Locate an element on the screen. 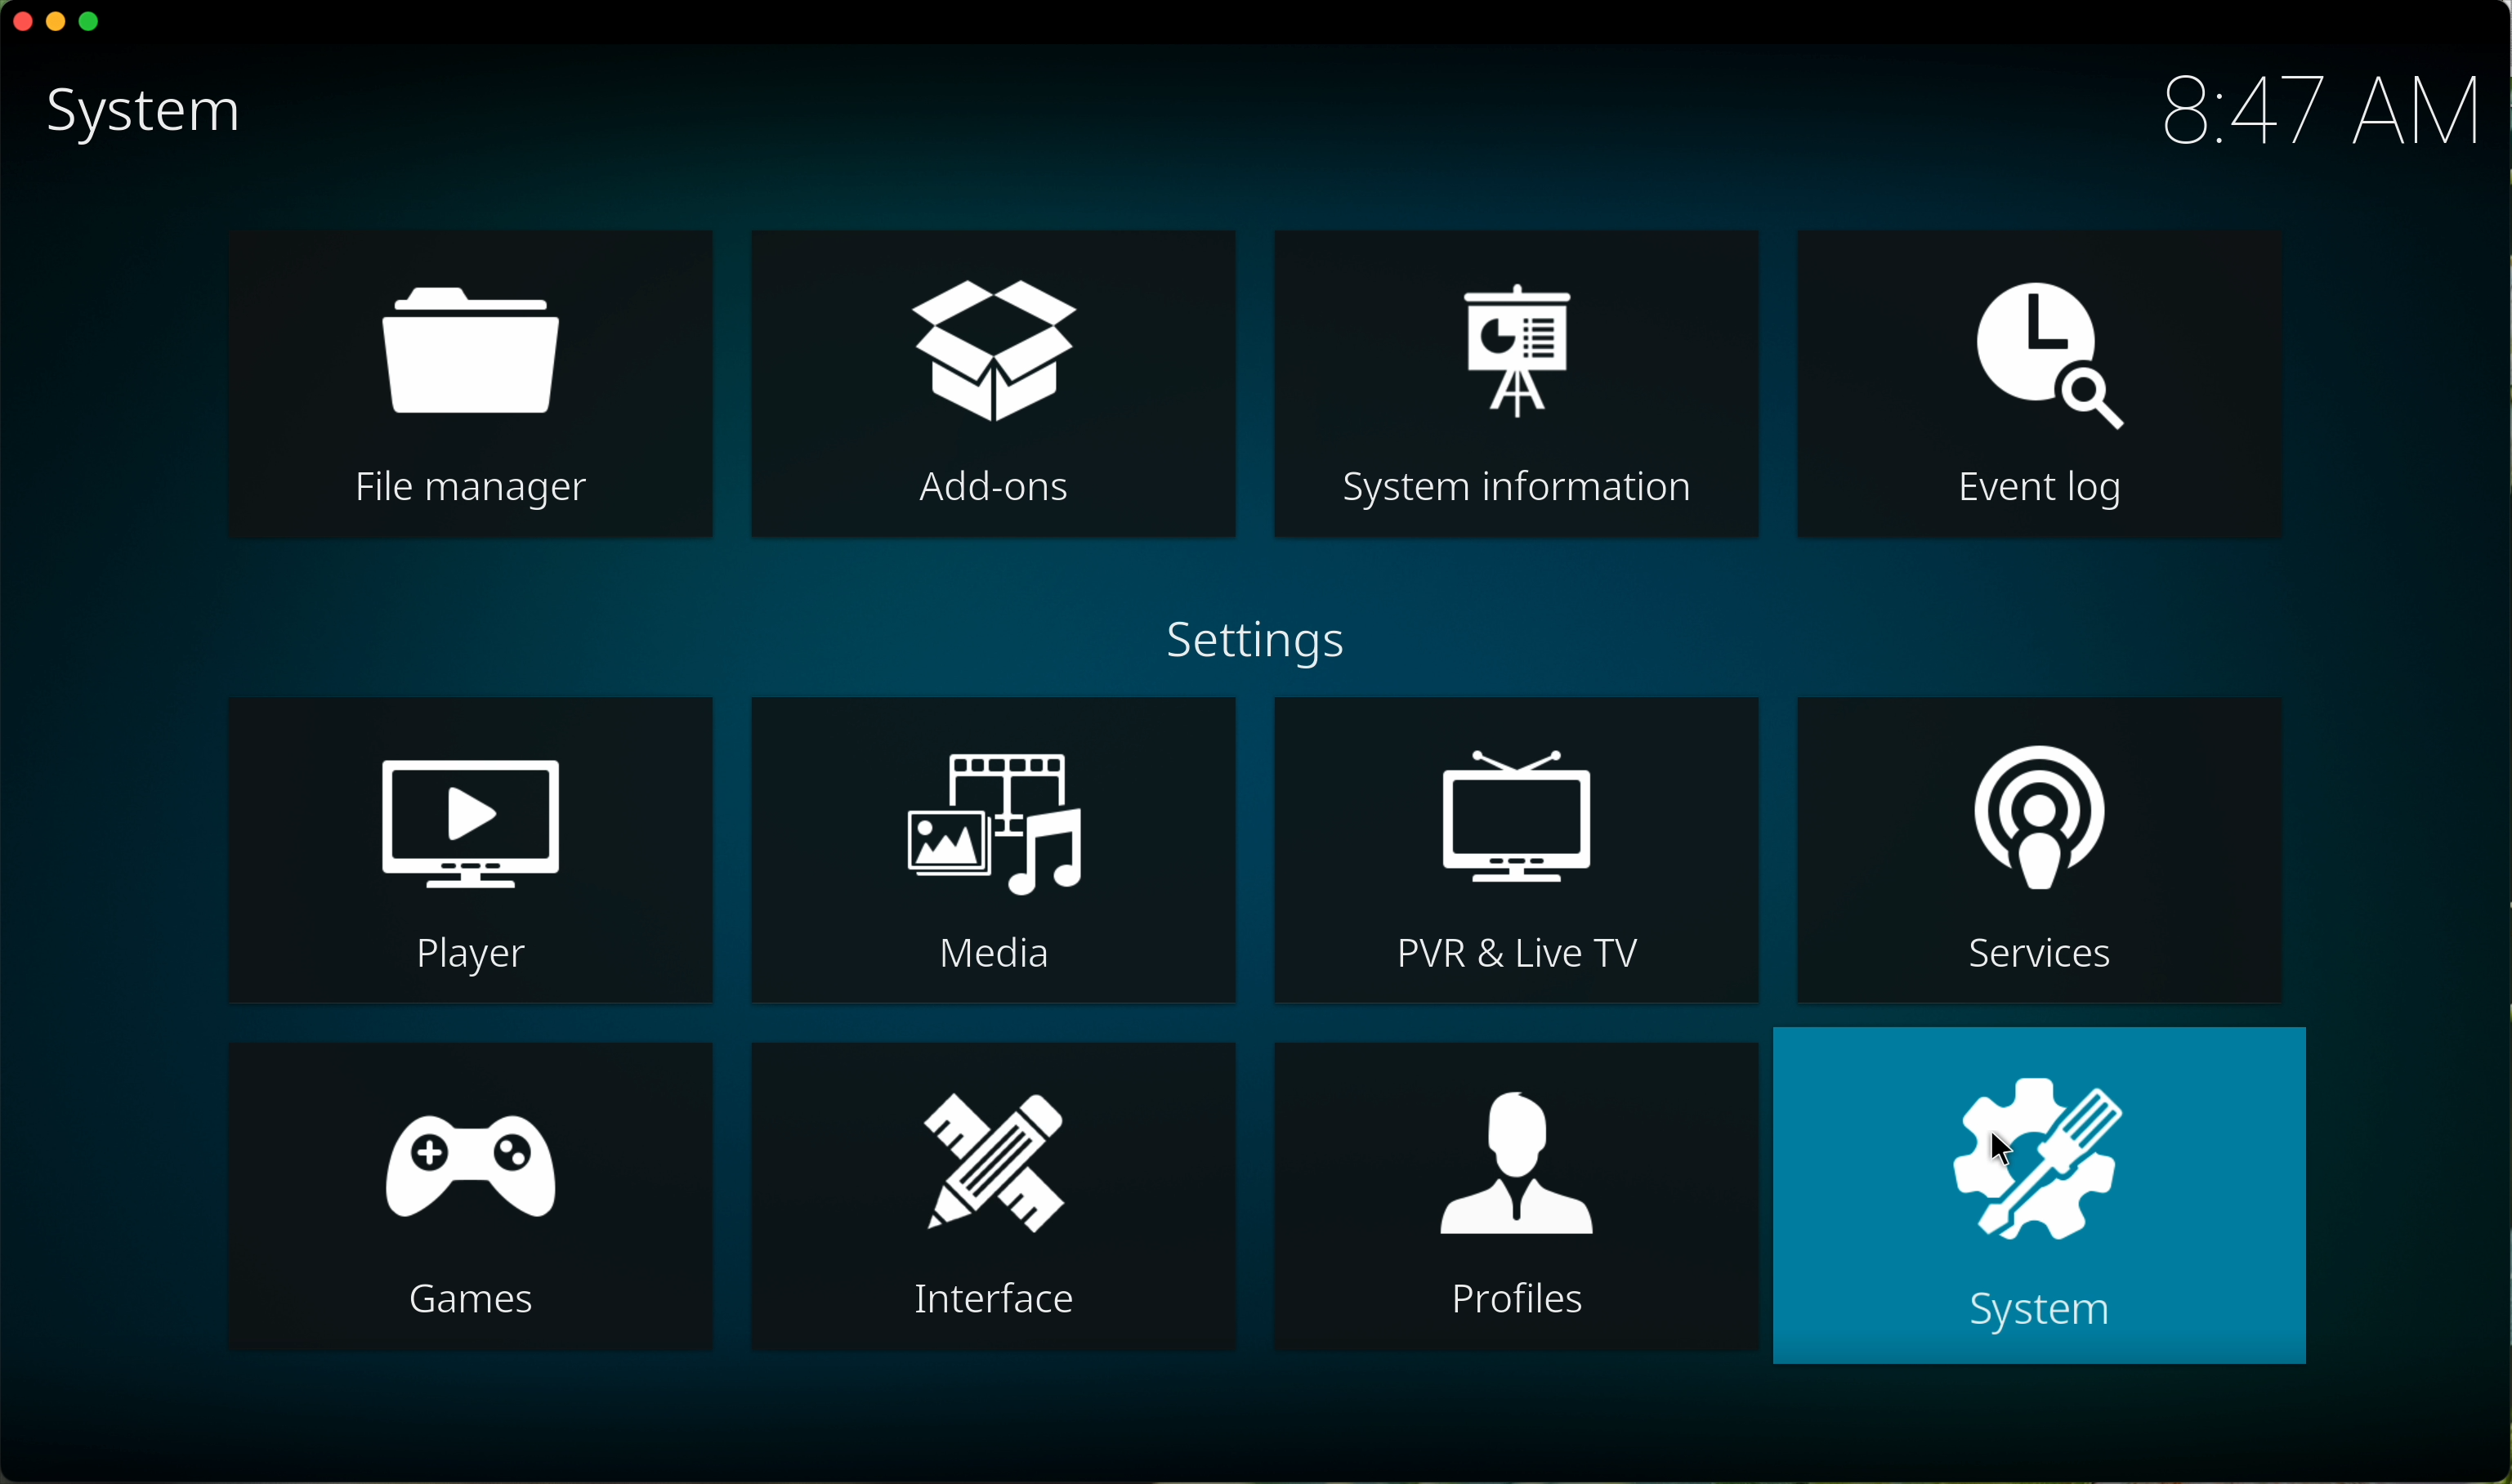 Image resolution: width=2512 pixels, height=1484 pixels. profiles is located at coordinates (1515, 1199).